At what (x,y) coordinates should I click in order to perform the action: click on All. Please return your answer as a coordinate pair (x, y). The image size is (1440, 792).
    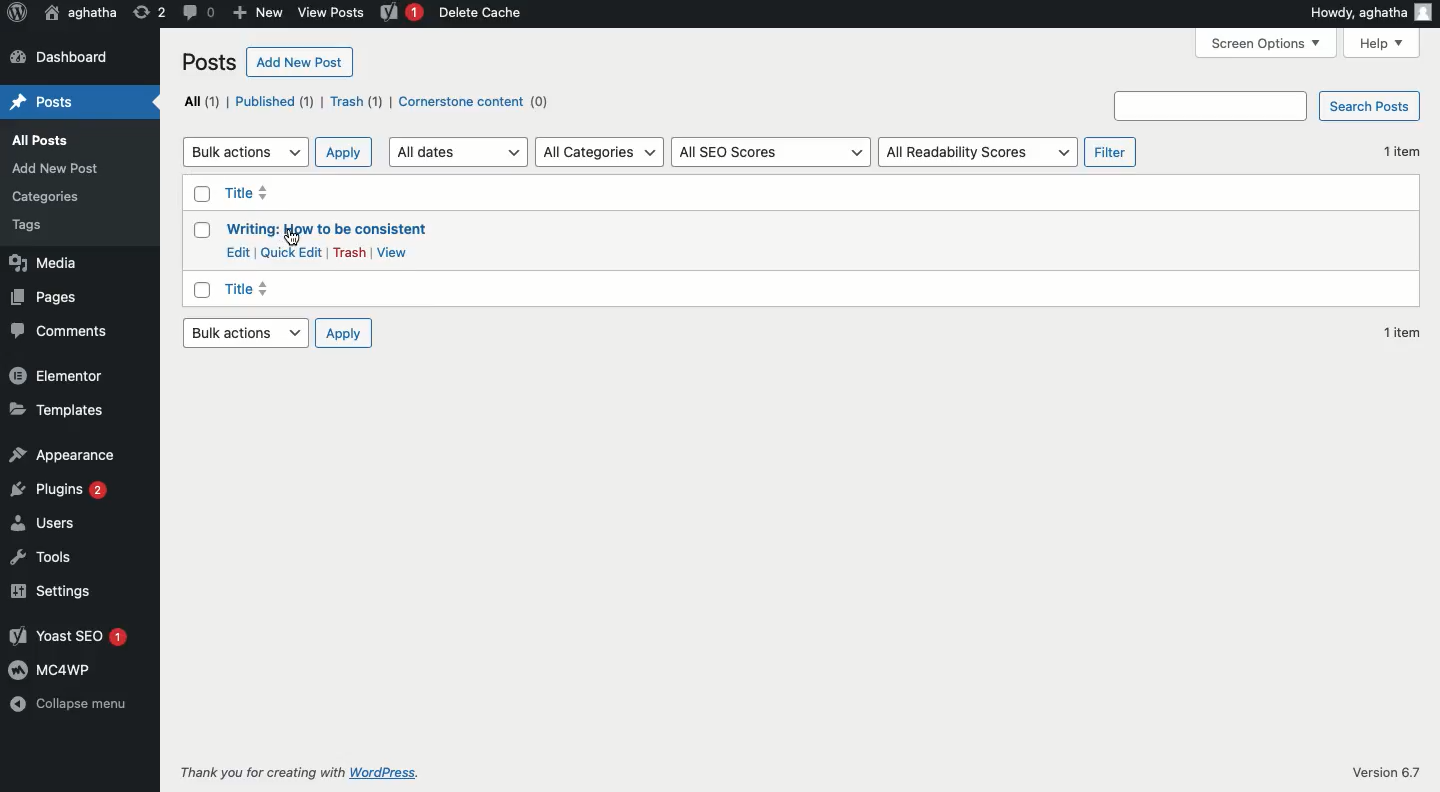
    Looking at the image, I should click on (200, 102).